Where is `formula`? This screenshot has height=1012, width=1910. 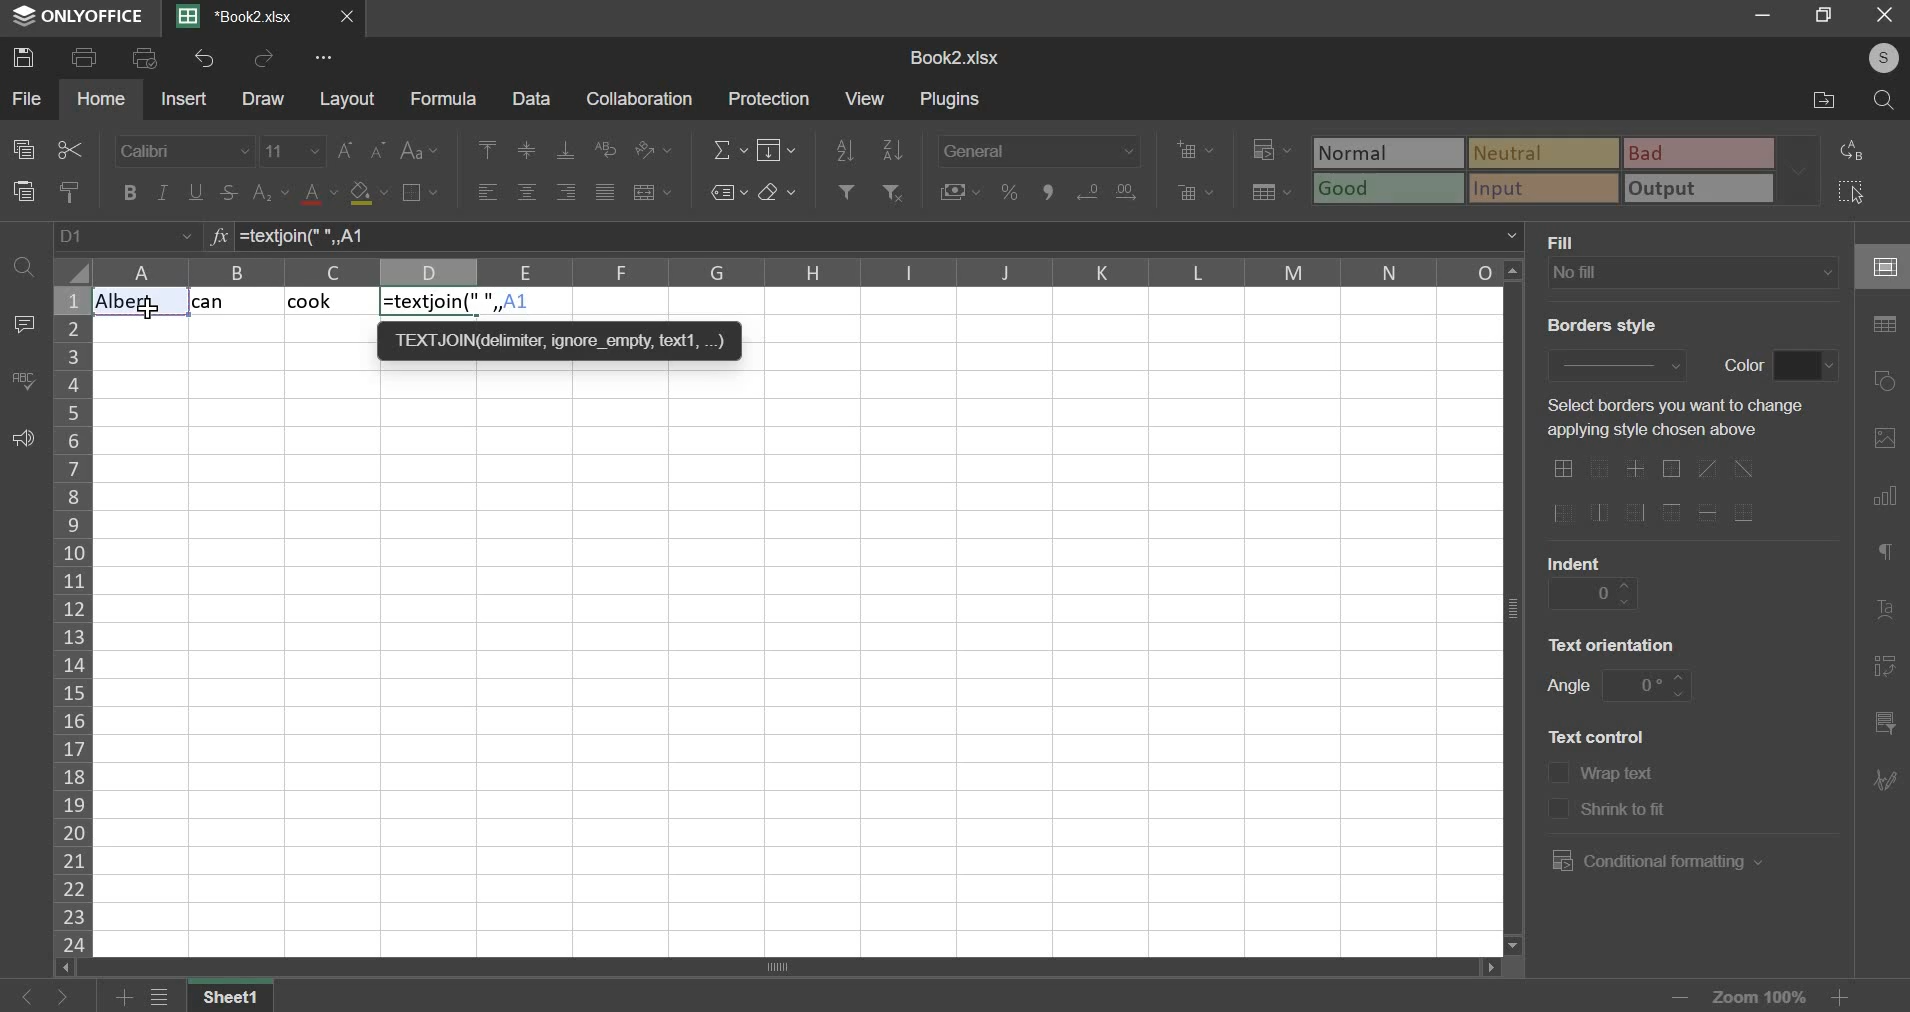 formula is located at coordinates (462, 303).